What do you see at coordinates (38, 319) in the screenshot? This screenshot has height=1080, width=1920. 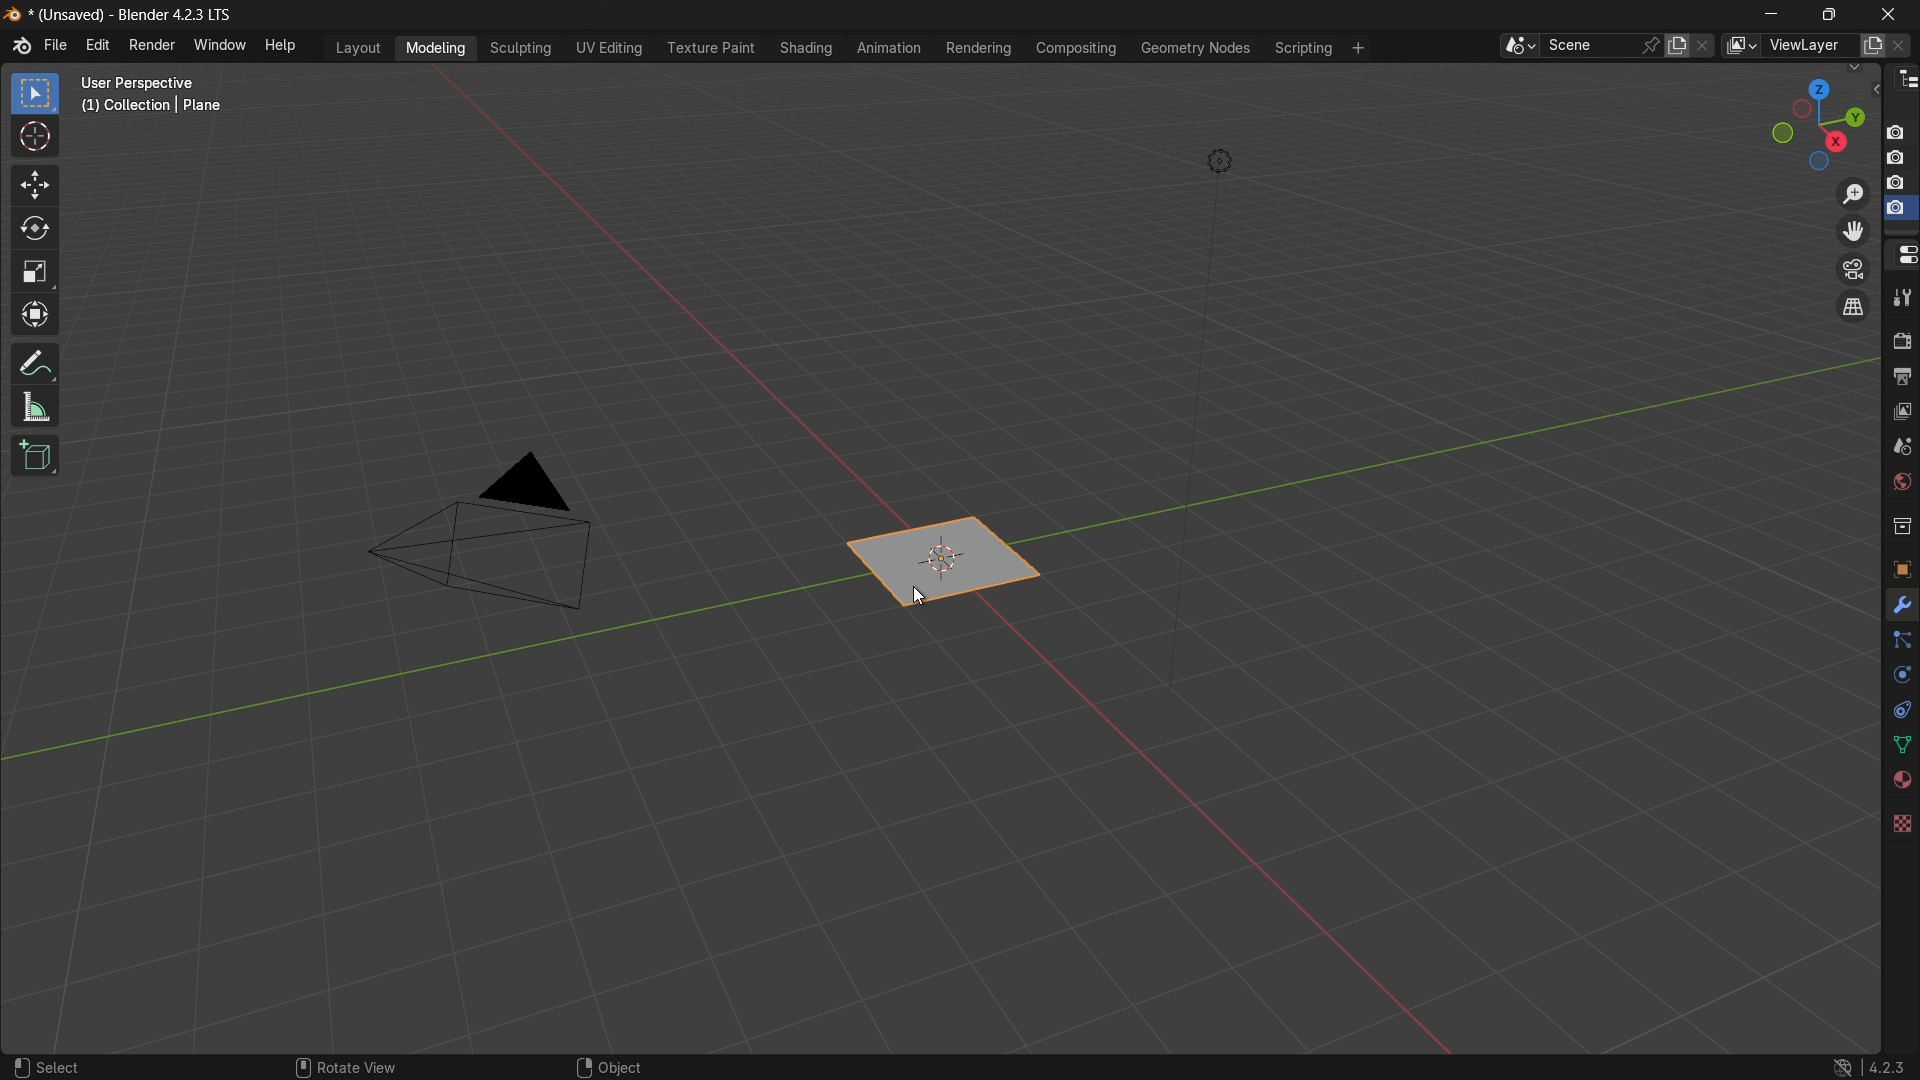 I see `transform` at bounding box center [38, 319].